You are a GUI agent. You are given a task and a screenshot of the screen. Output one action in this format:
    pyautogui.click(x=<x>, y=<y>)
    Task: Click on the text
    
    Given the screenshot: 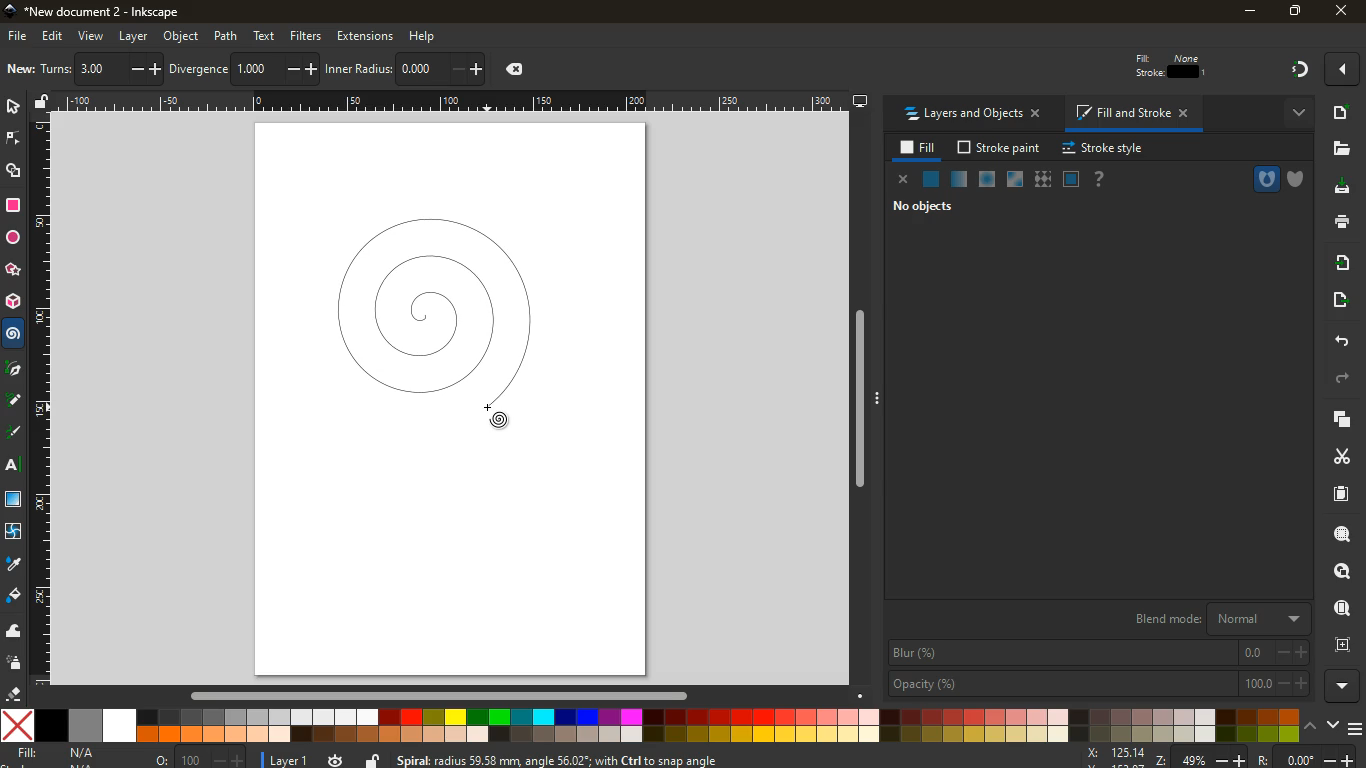 What is the action you would take?
    pyautogui.click(x=15, y=467)
    